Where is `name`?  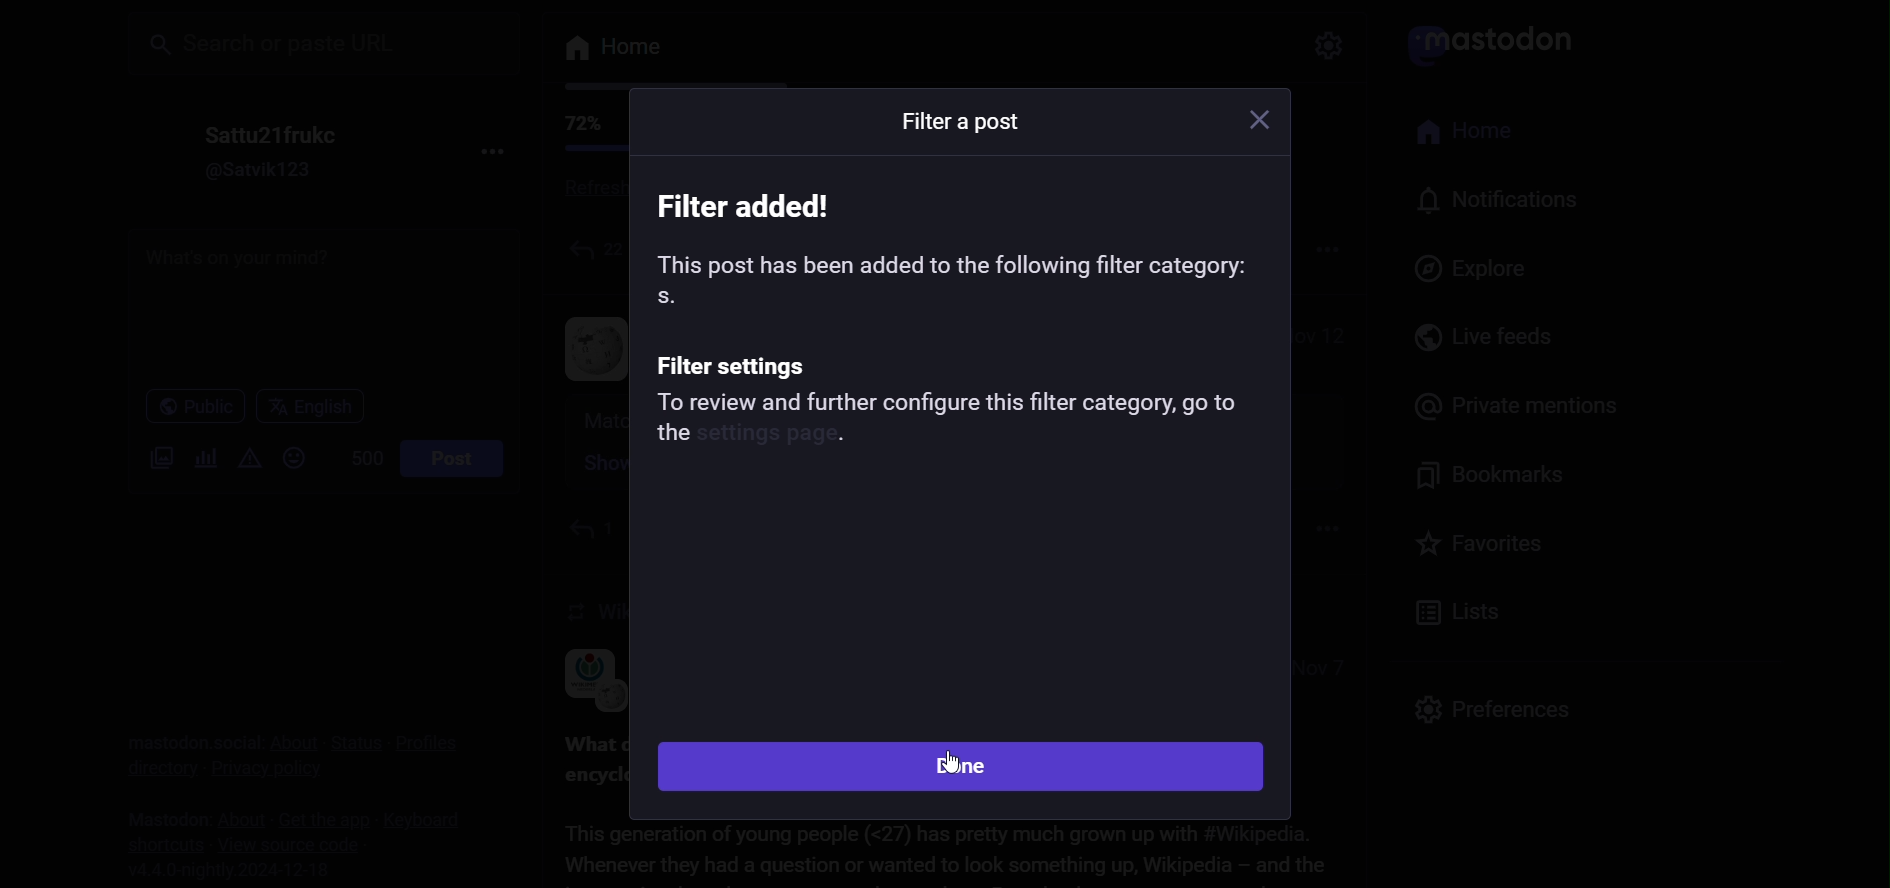 name is located at coordinates (266, 133).